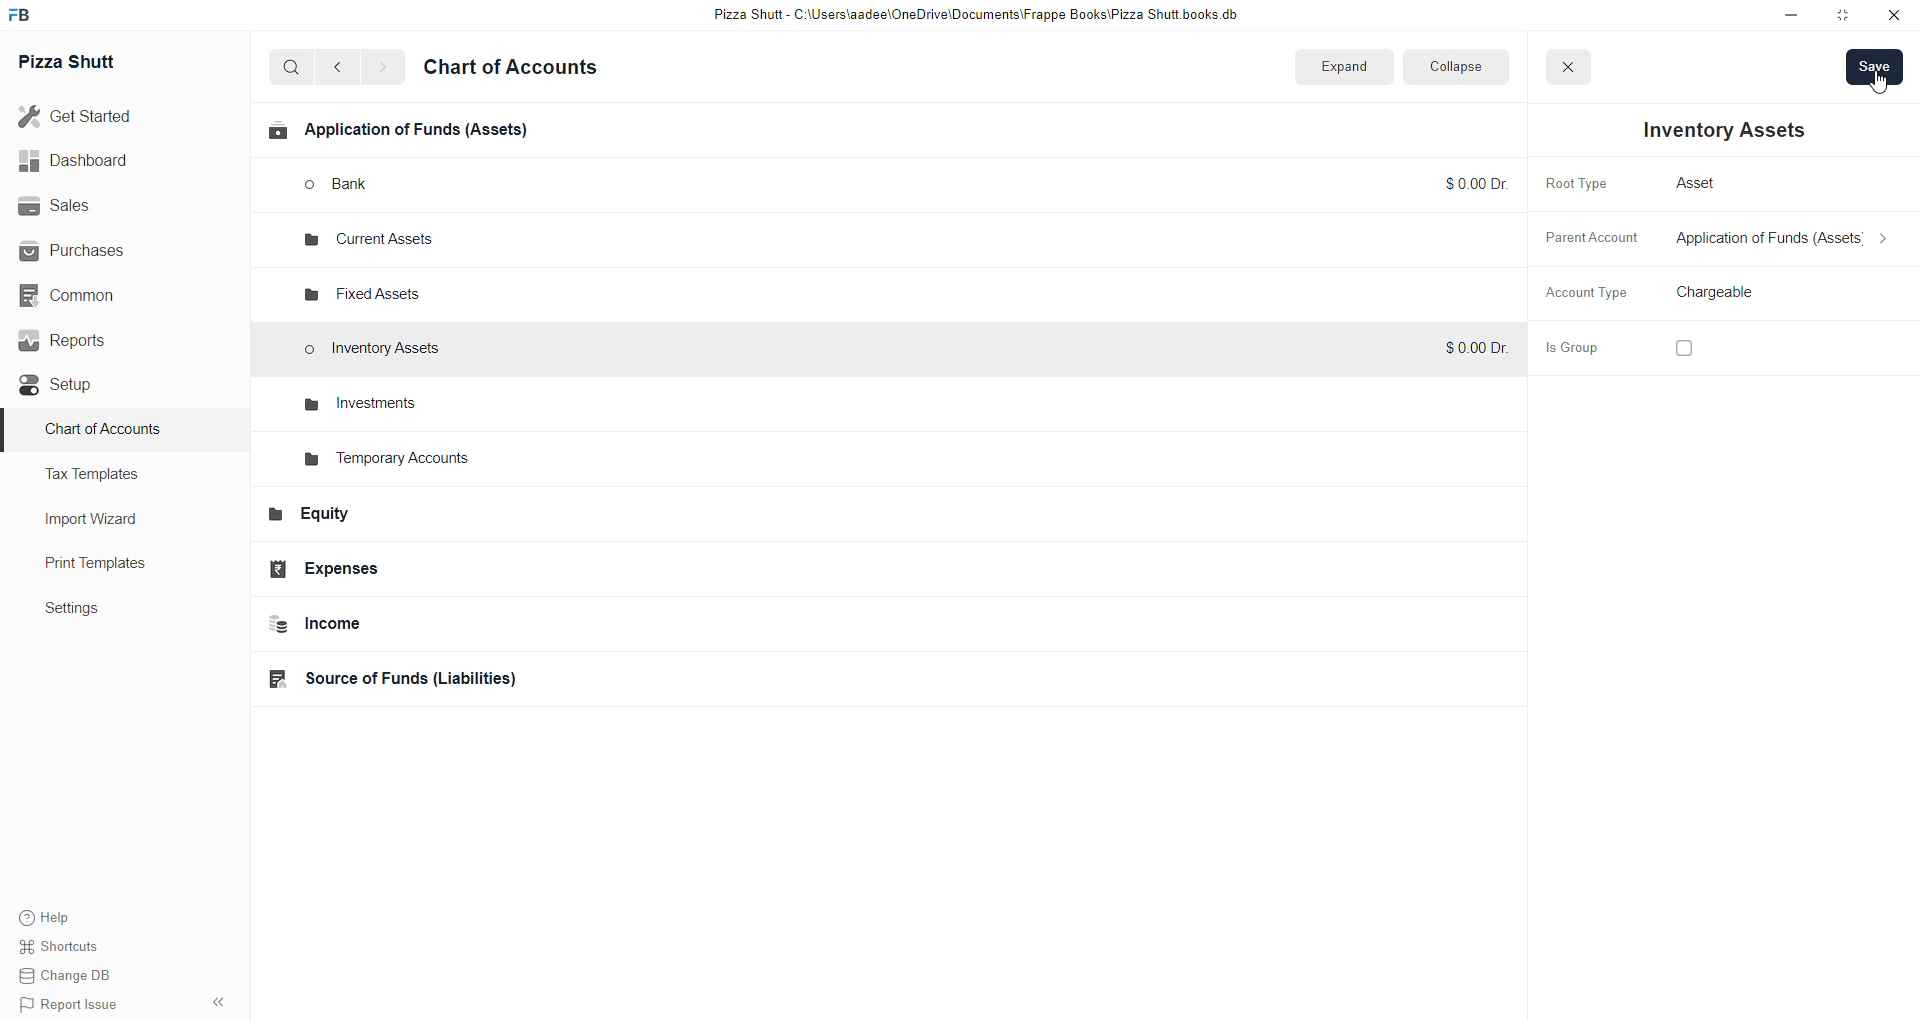 The image size is (1920, 1020). What do you see at coordinates (1871, 67) in the screenshot?
I see `save` at bounding box center [1871, 67].